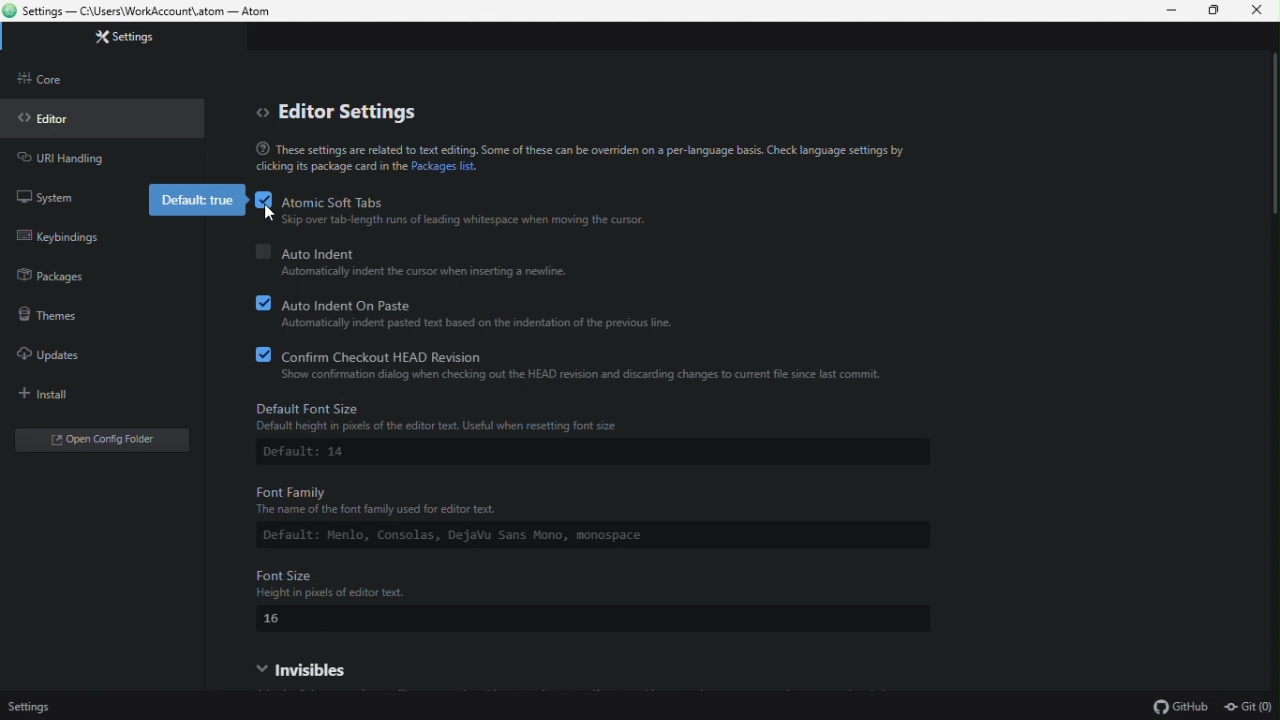 Image resolution: width=1280 pixels, height=720 pixels. What do you see at coordinates (494, 499) in the screenshot?
I see `Font Family
The name of the font family used for editor text.` at bounding box center [494, 499].